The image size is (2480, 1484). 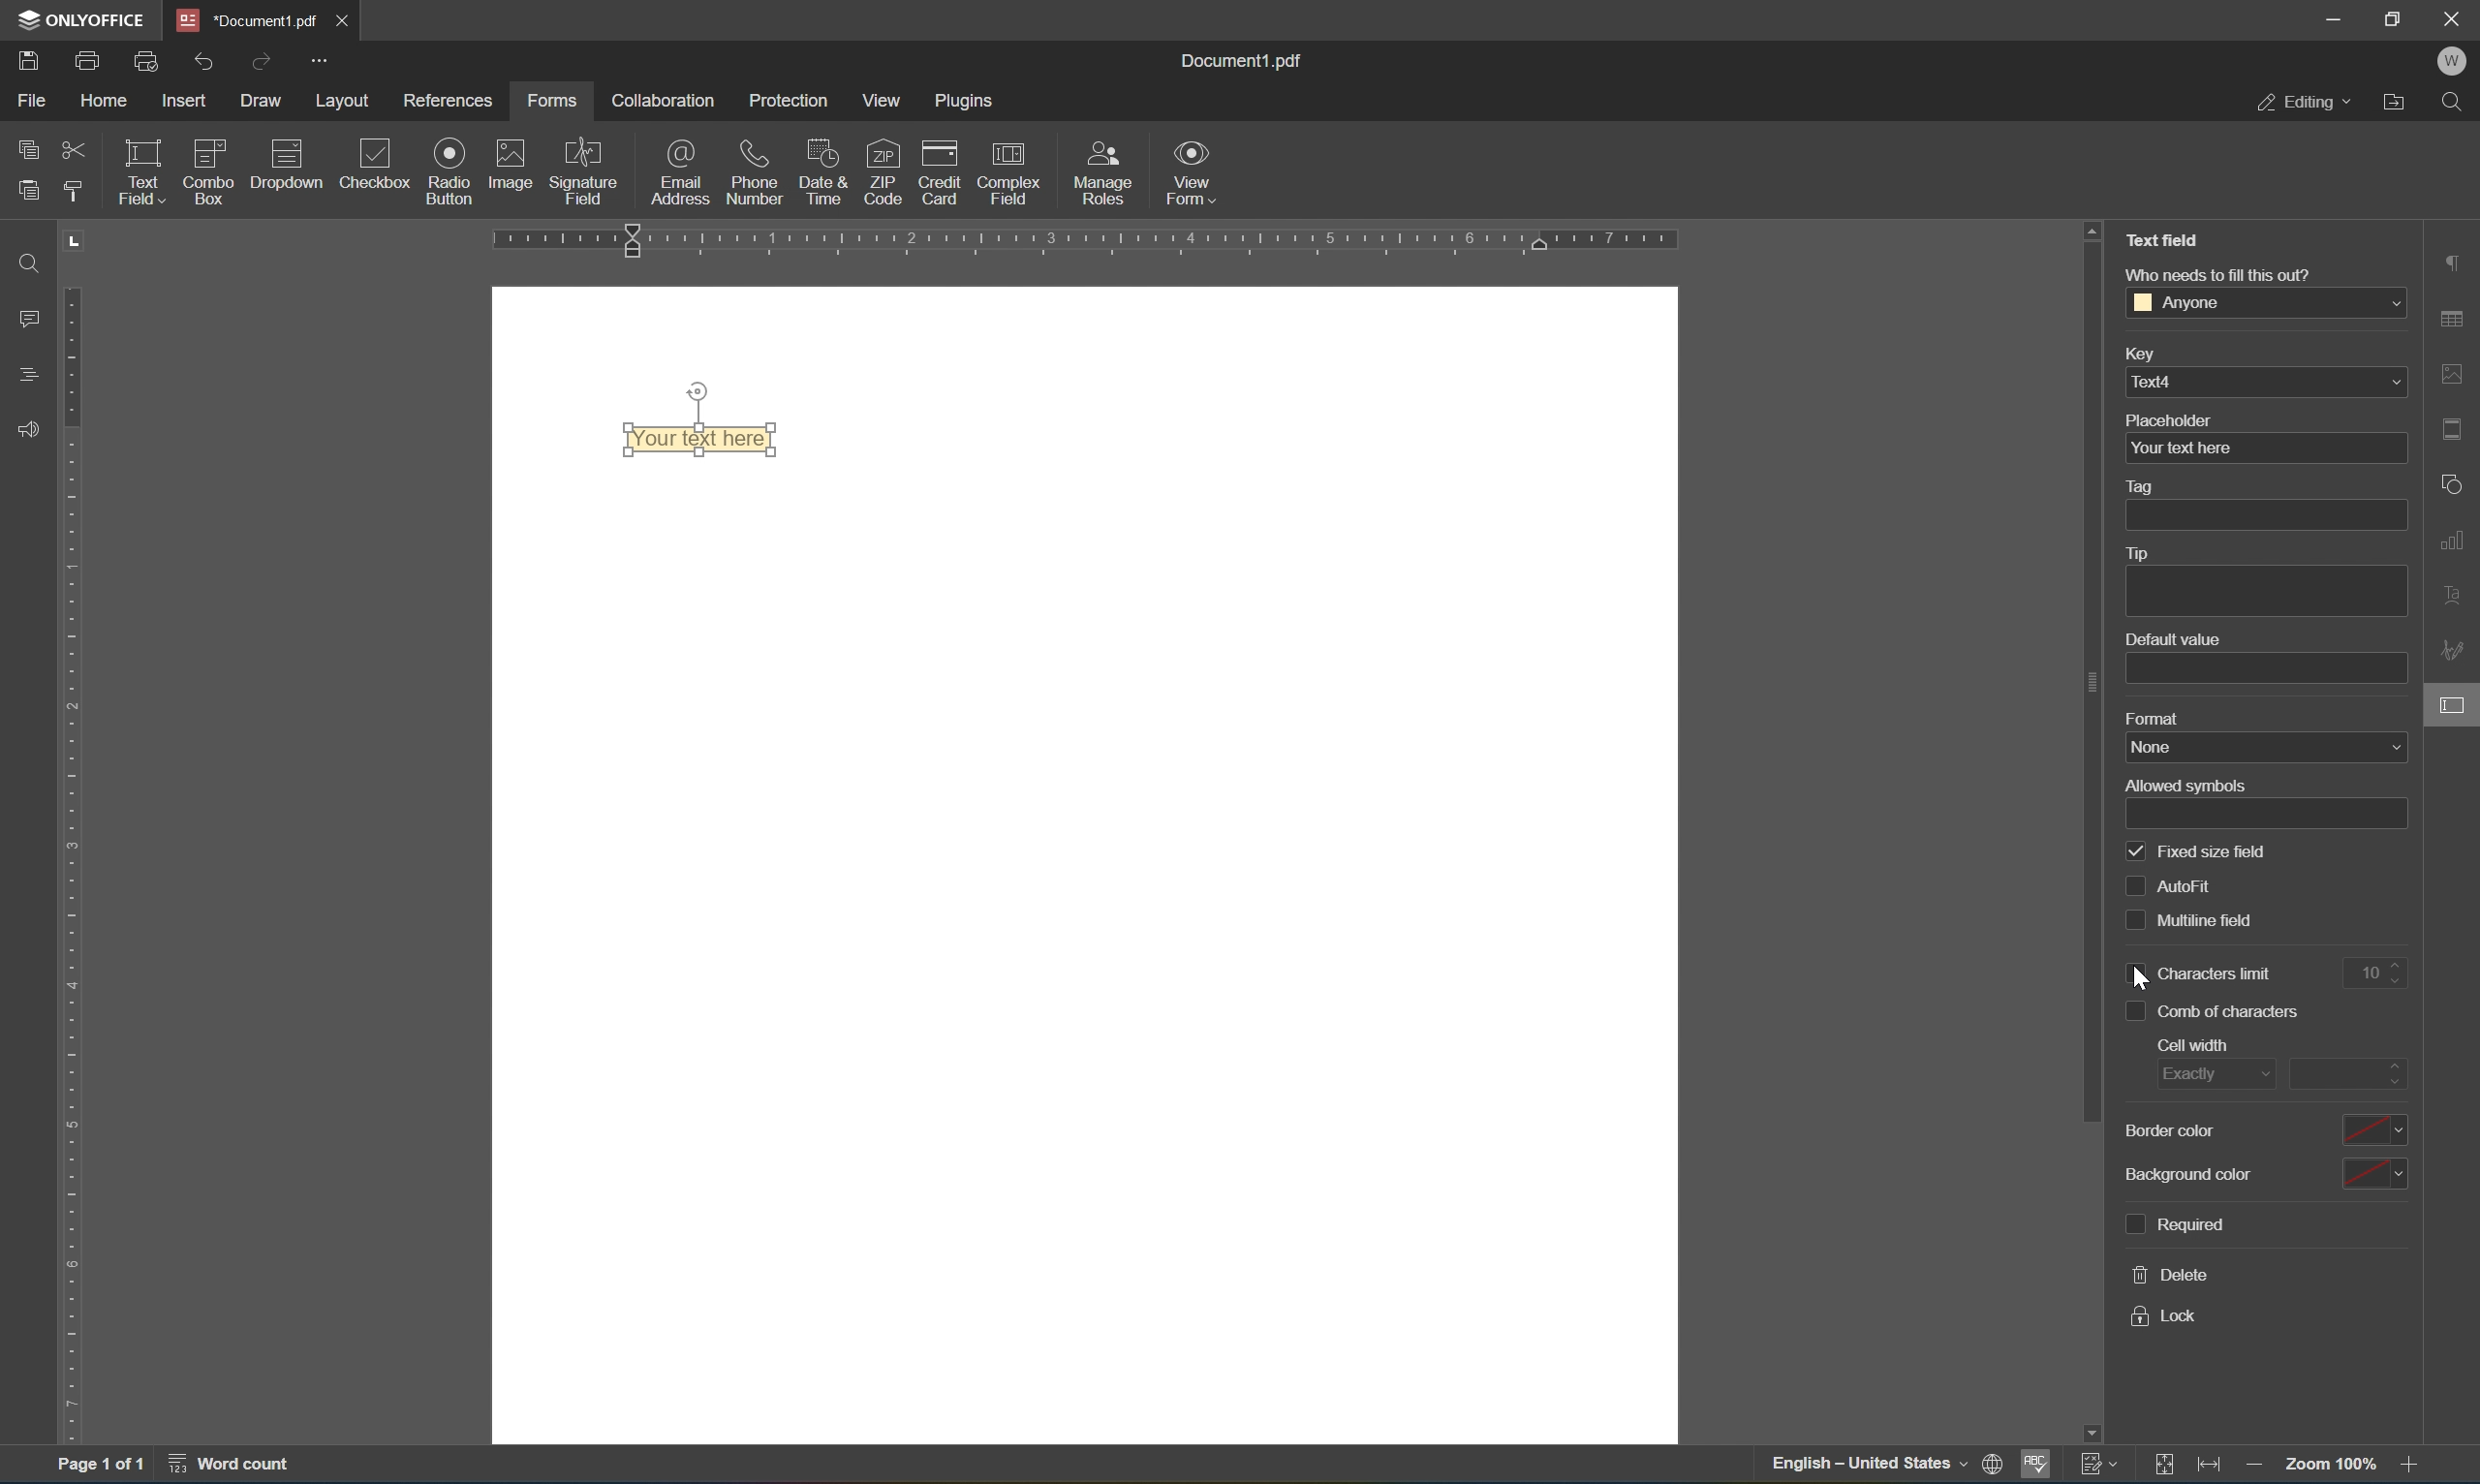 I want to click on checkbox, so click(x=2132, y=918).